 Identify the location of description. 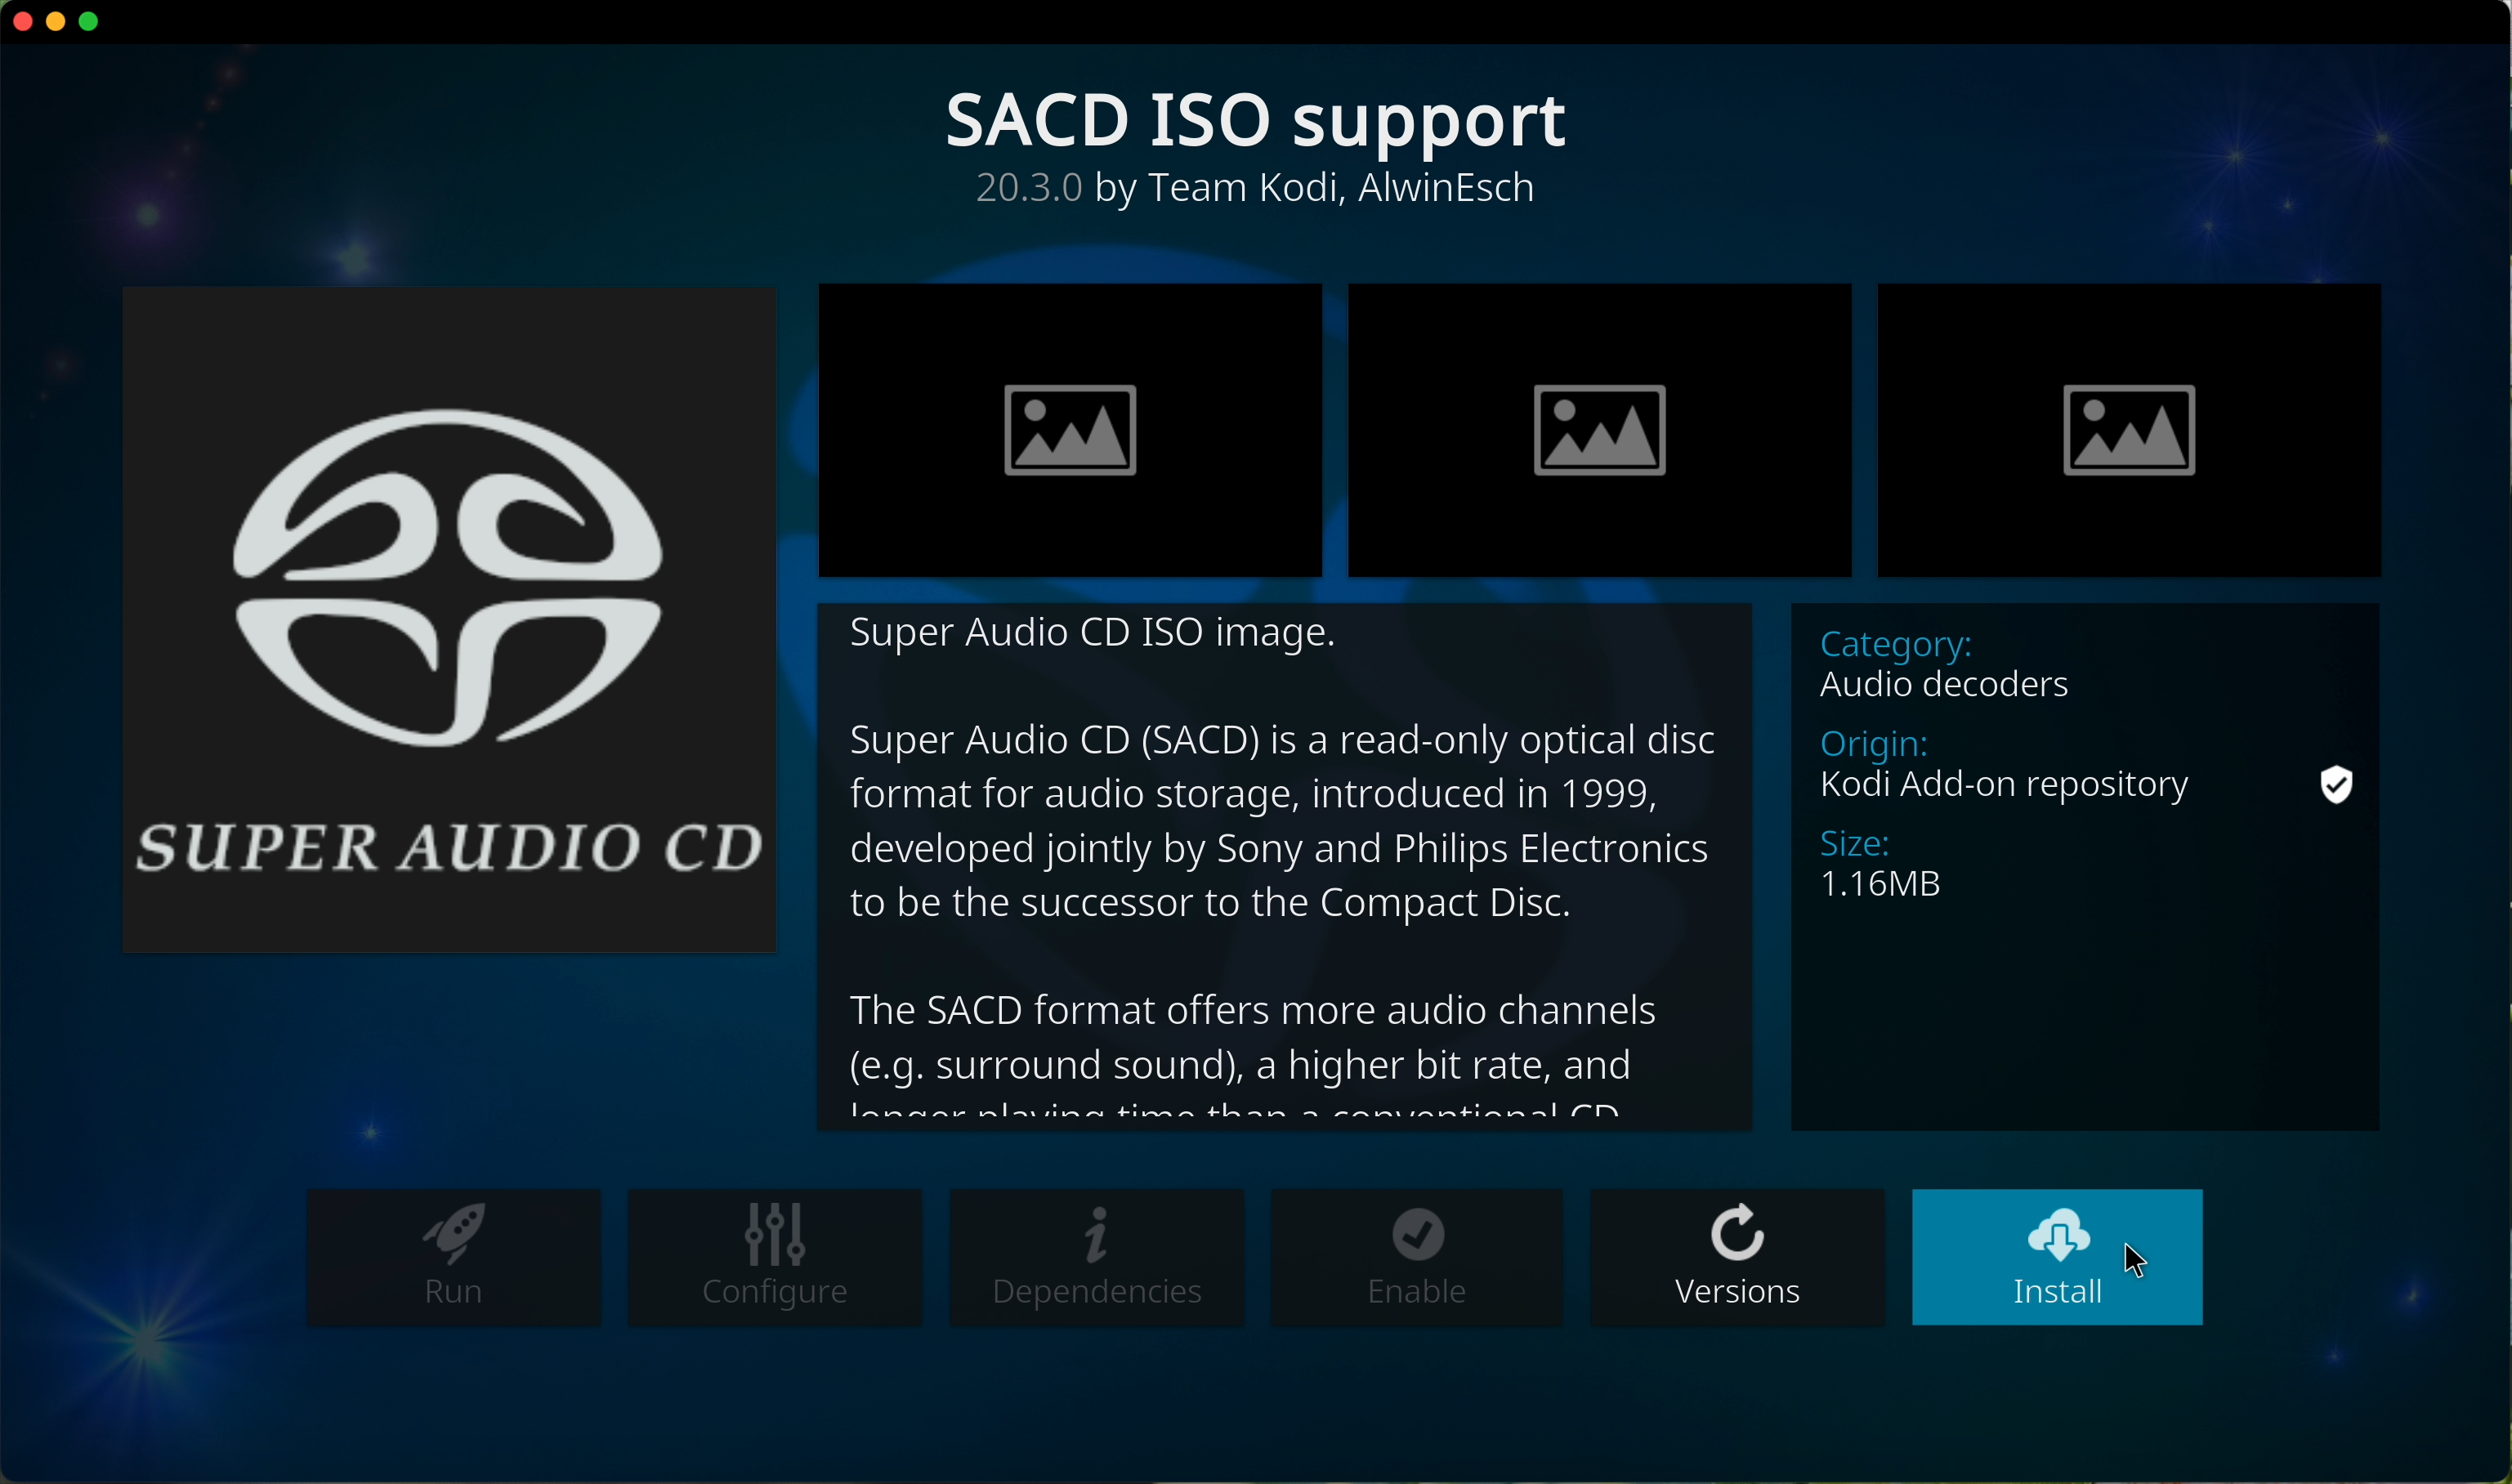
(1259, 196).